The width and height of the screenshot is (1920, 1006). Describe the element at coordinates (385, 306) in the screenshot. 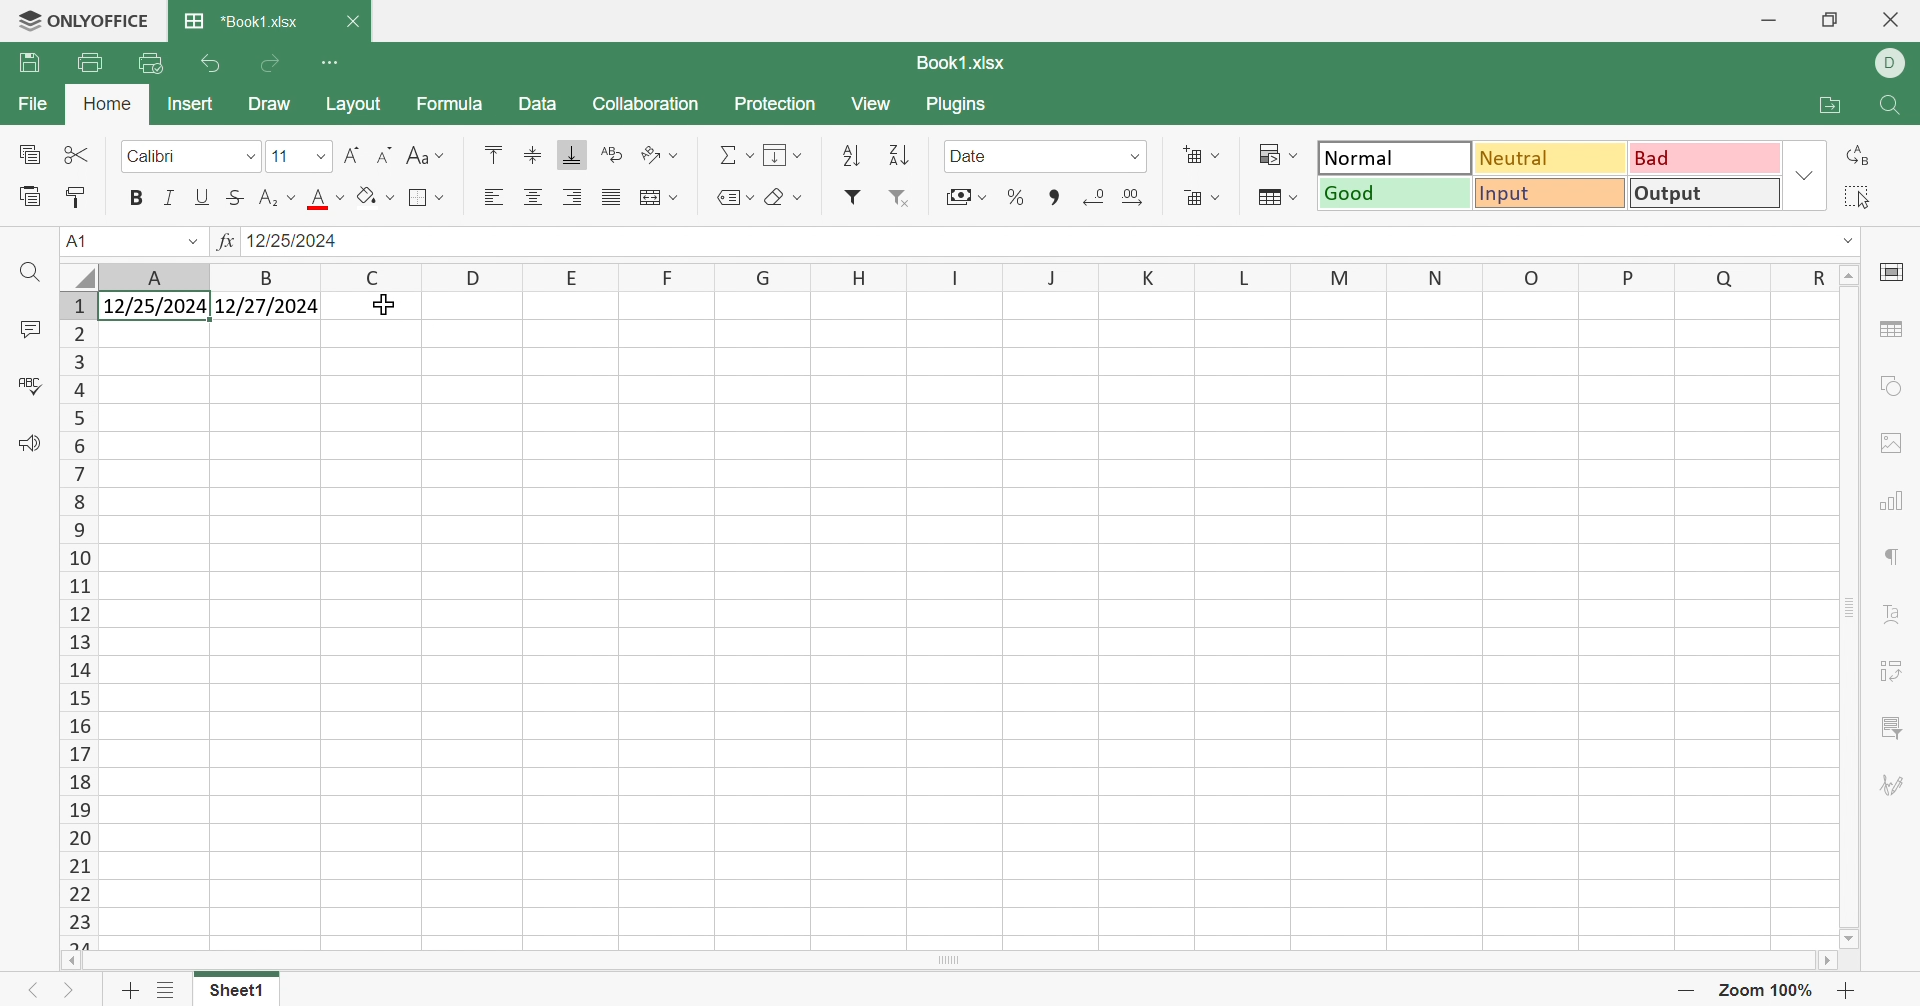

I see `cURSOR` at that location.